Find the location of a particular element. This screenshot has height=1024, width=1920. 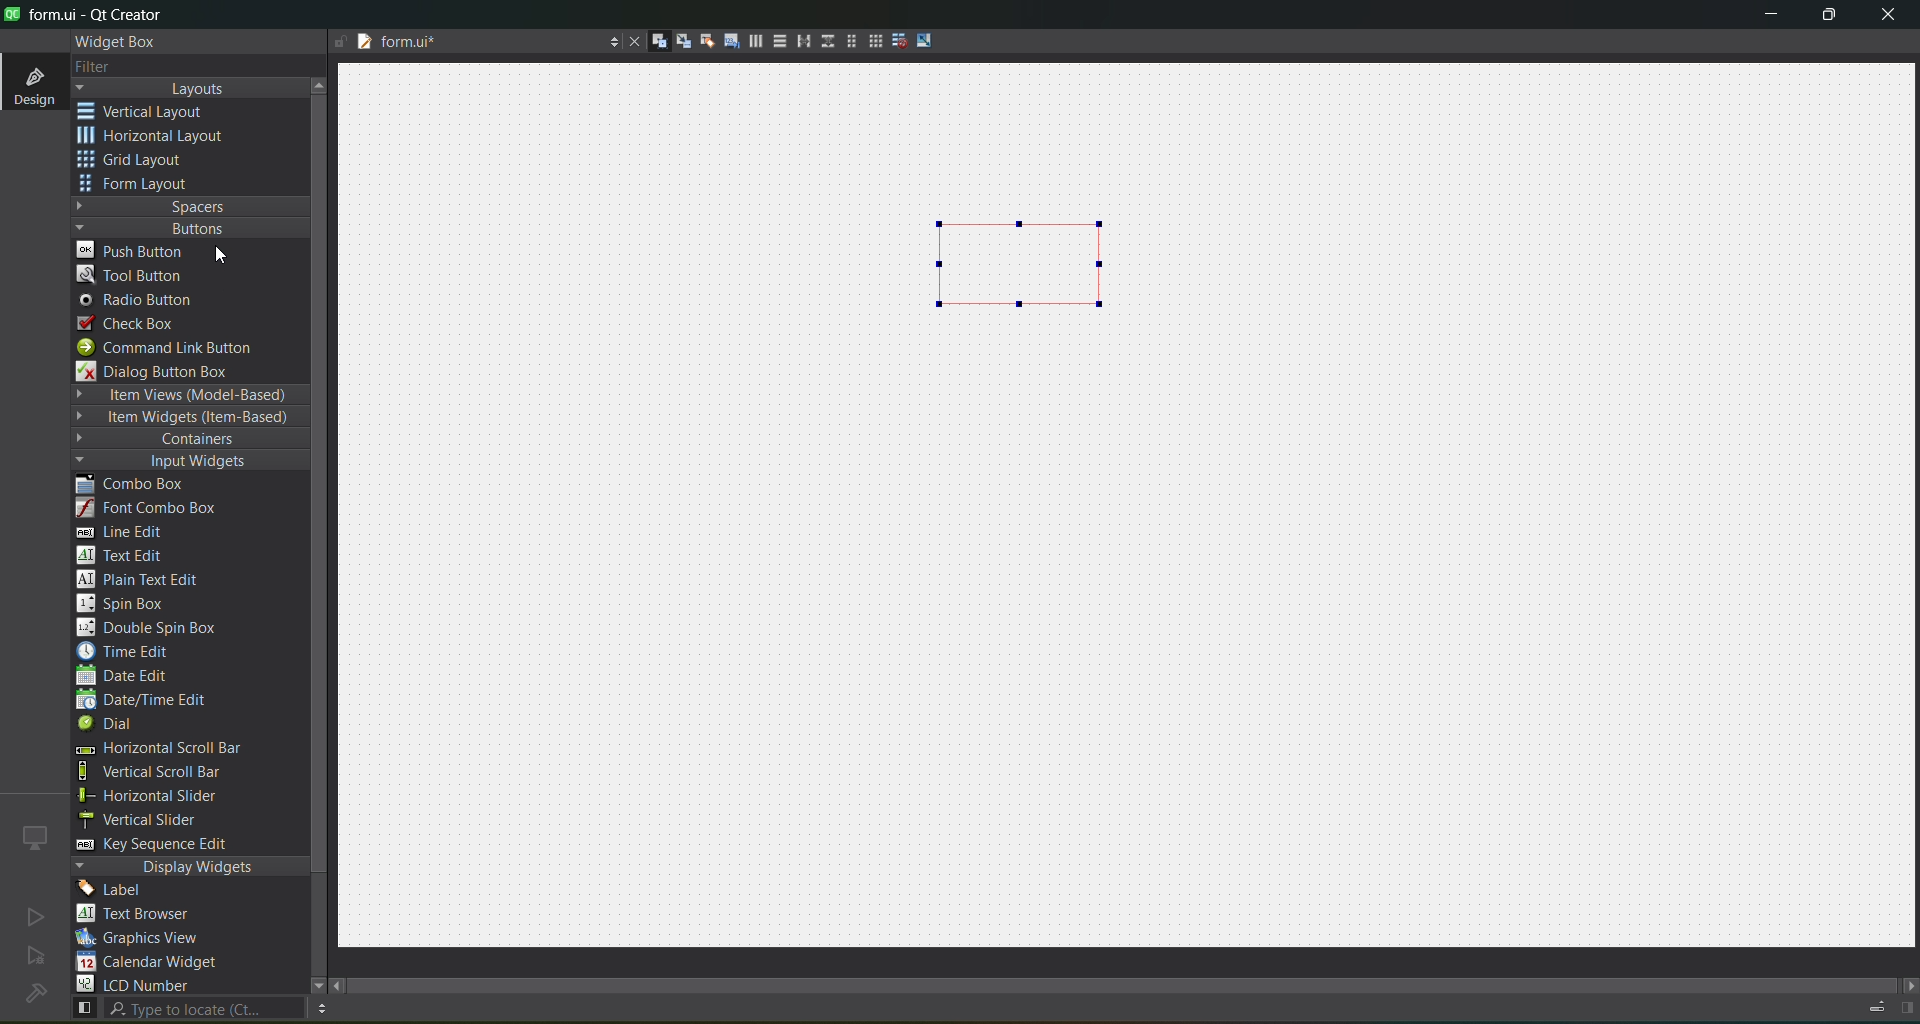

layout vertically is located at coordinates (774, 40).